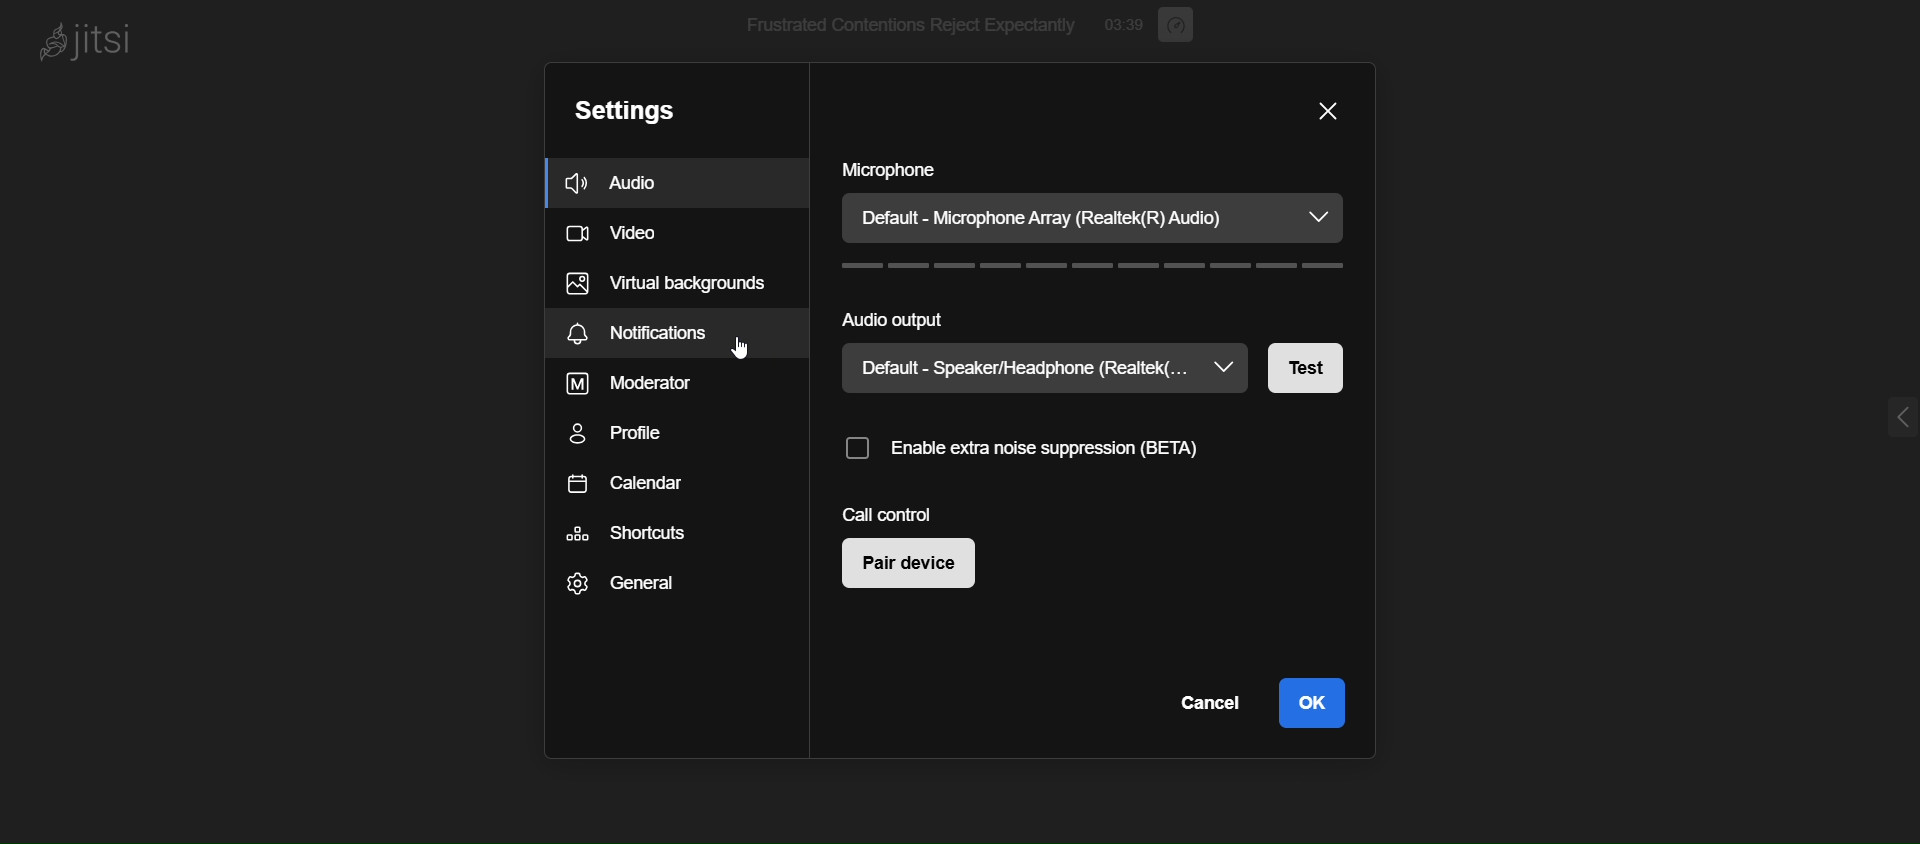 The height and width of the screenshot is (844, 1920). What do you see at coordinates (625, 433) in the screenshot?
I see `profile` at bounding box center [625, 433].